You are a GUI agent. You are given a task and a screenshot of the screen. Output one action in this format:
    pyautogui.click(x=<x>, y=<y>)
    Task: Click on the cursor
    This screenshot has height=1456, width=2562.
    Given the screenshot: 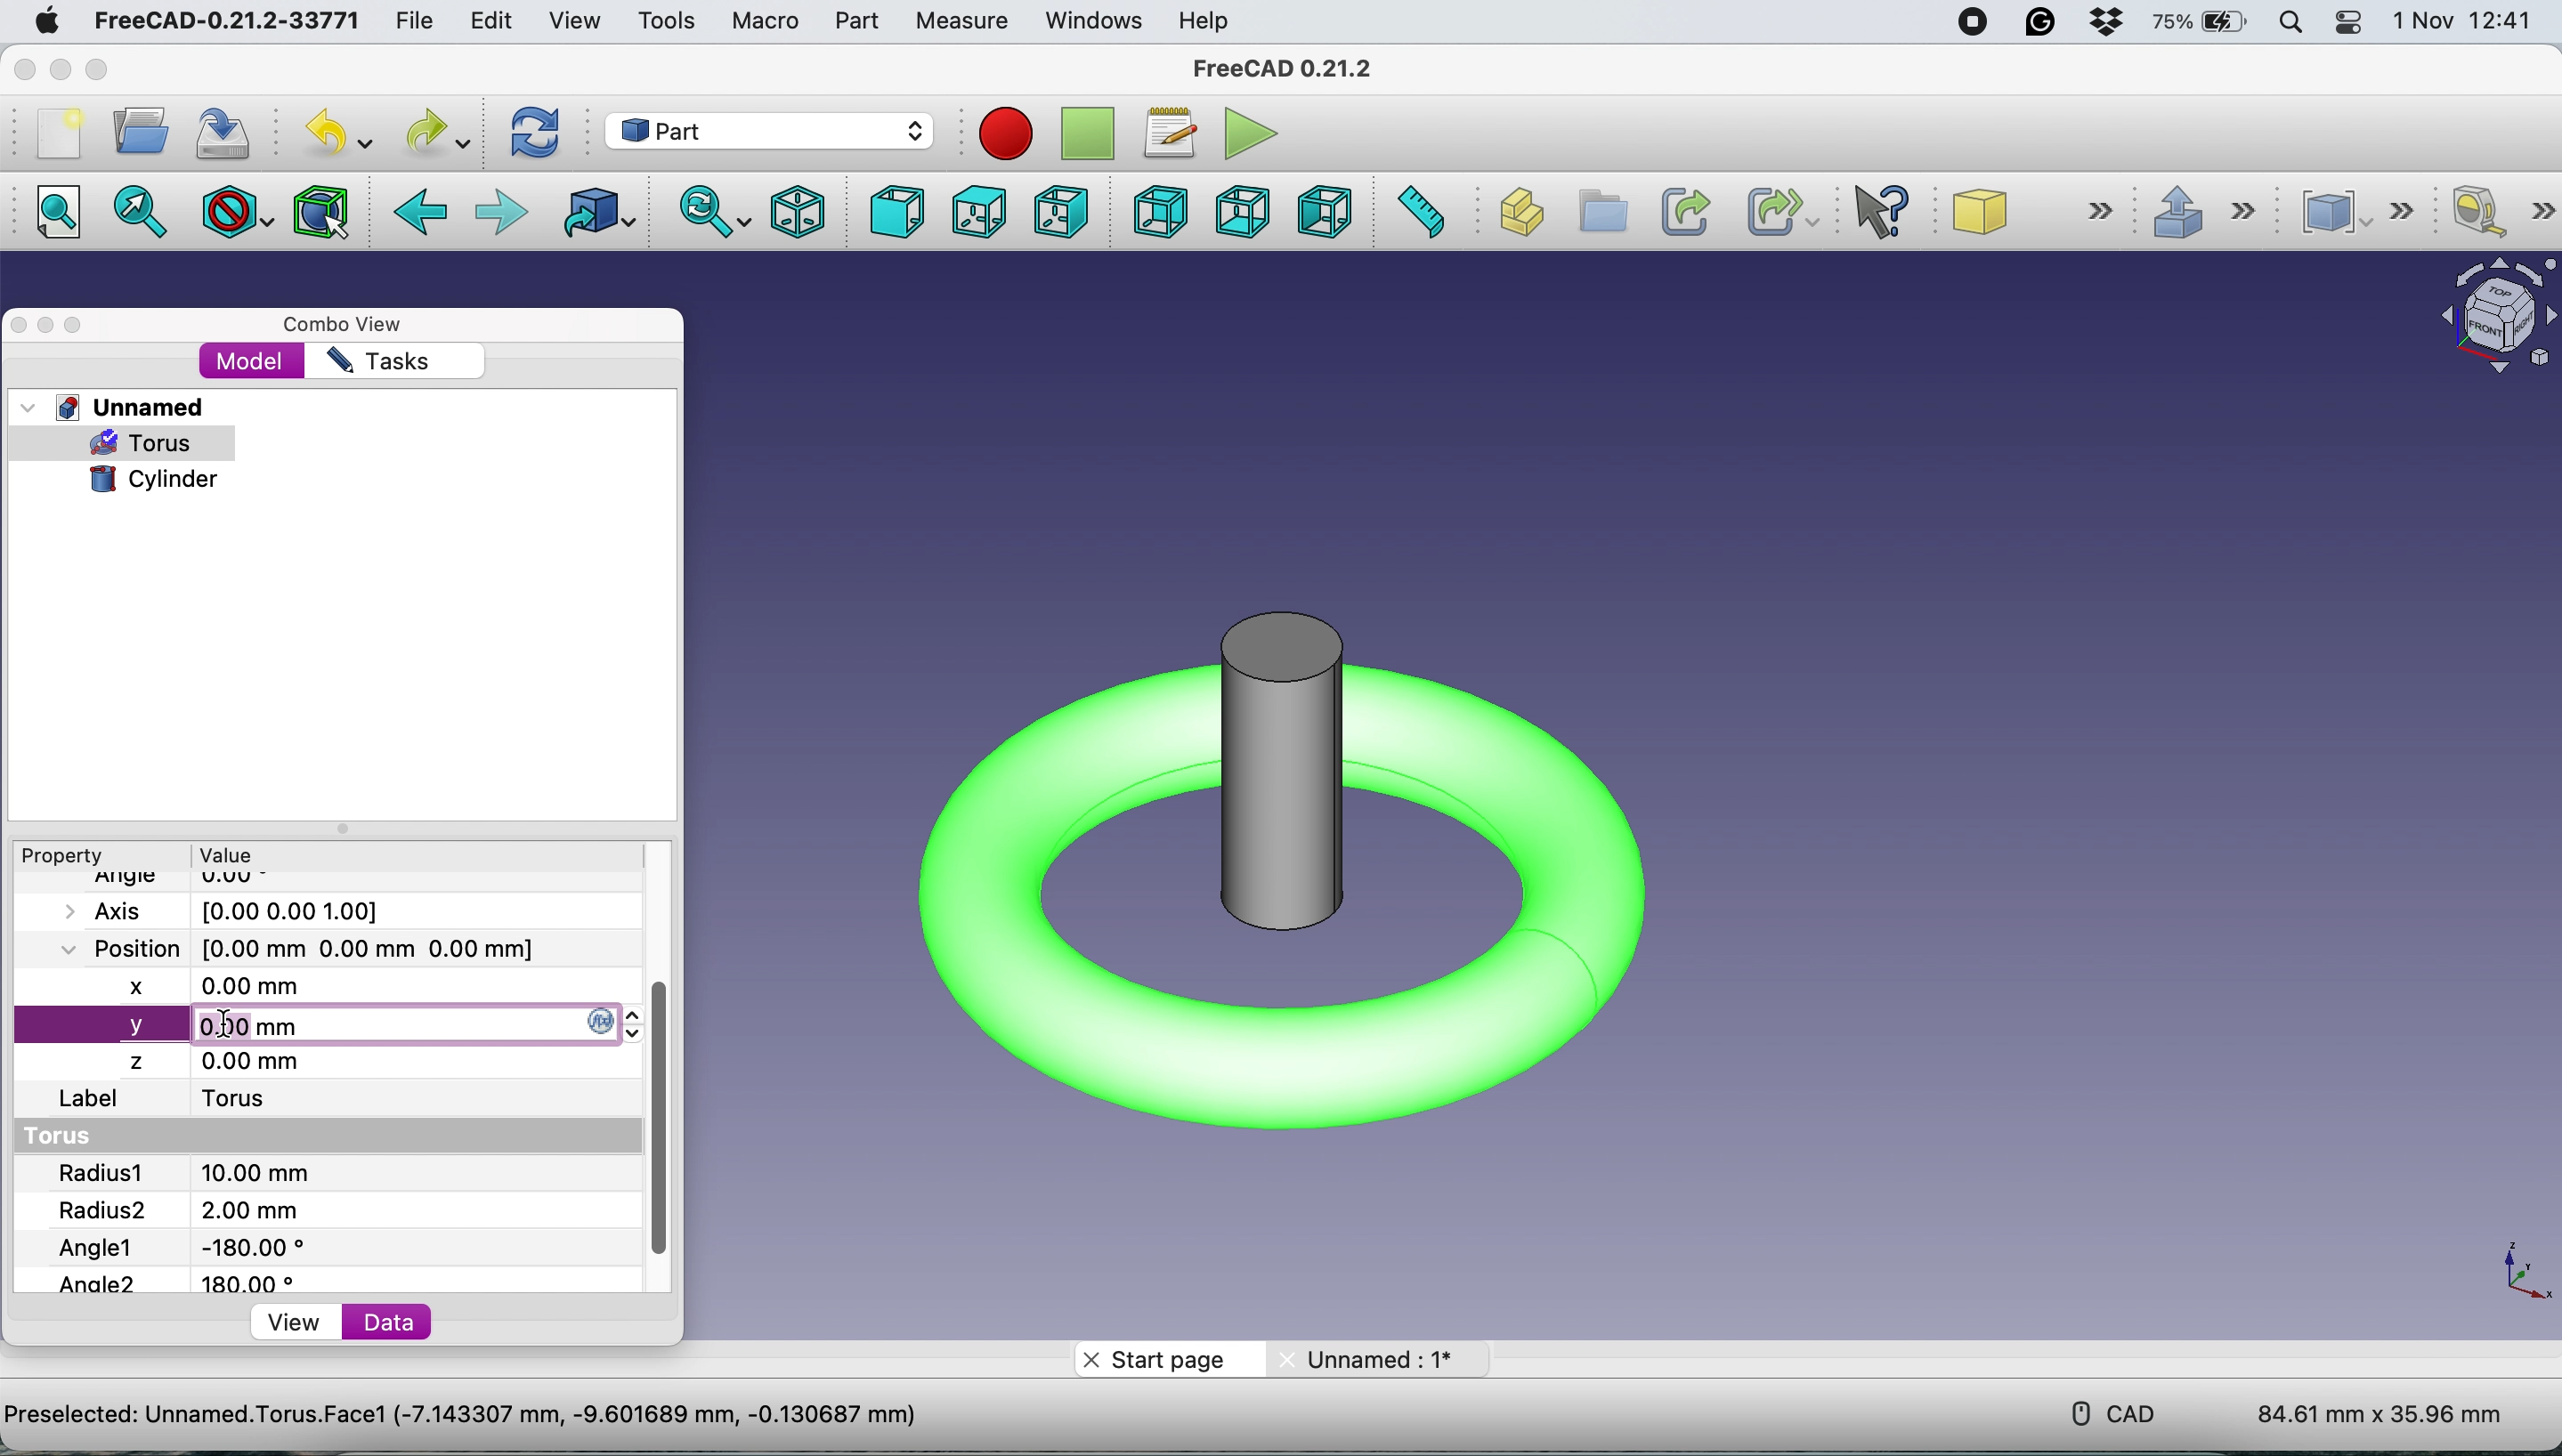 What is the action you would take?
    pyautogui.click(x=231, y=1033)
    